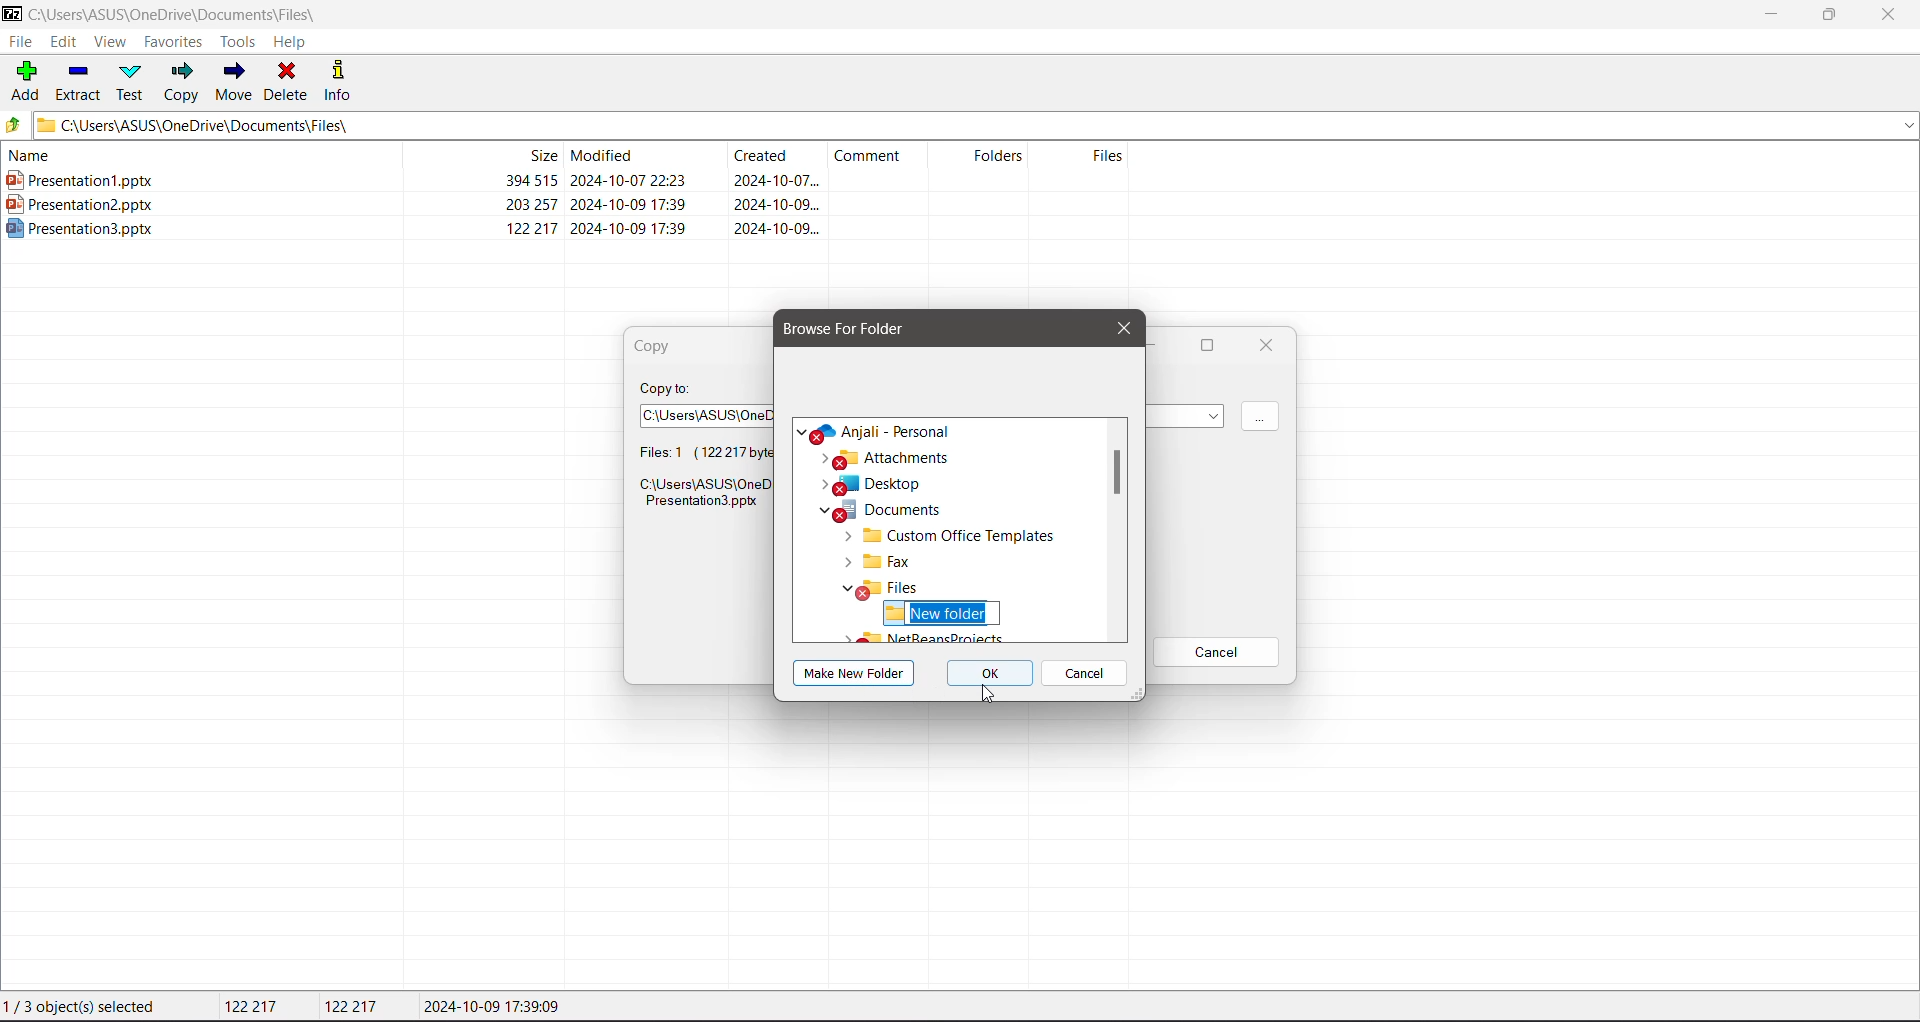 The height and width of the screenshot is (1022, 1920). Describe the element at coordinates (79, 82) in the screenshot. I see `Extract` at that location.